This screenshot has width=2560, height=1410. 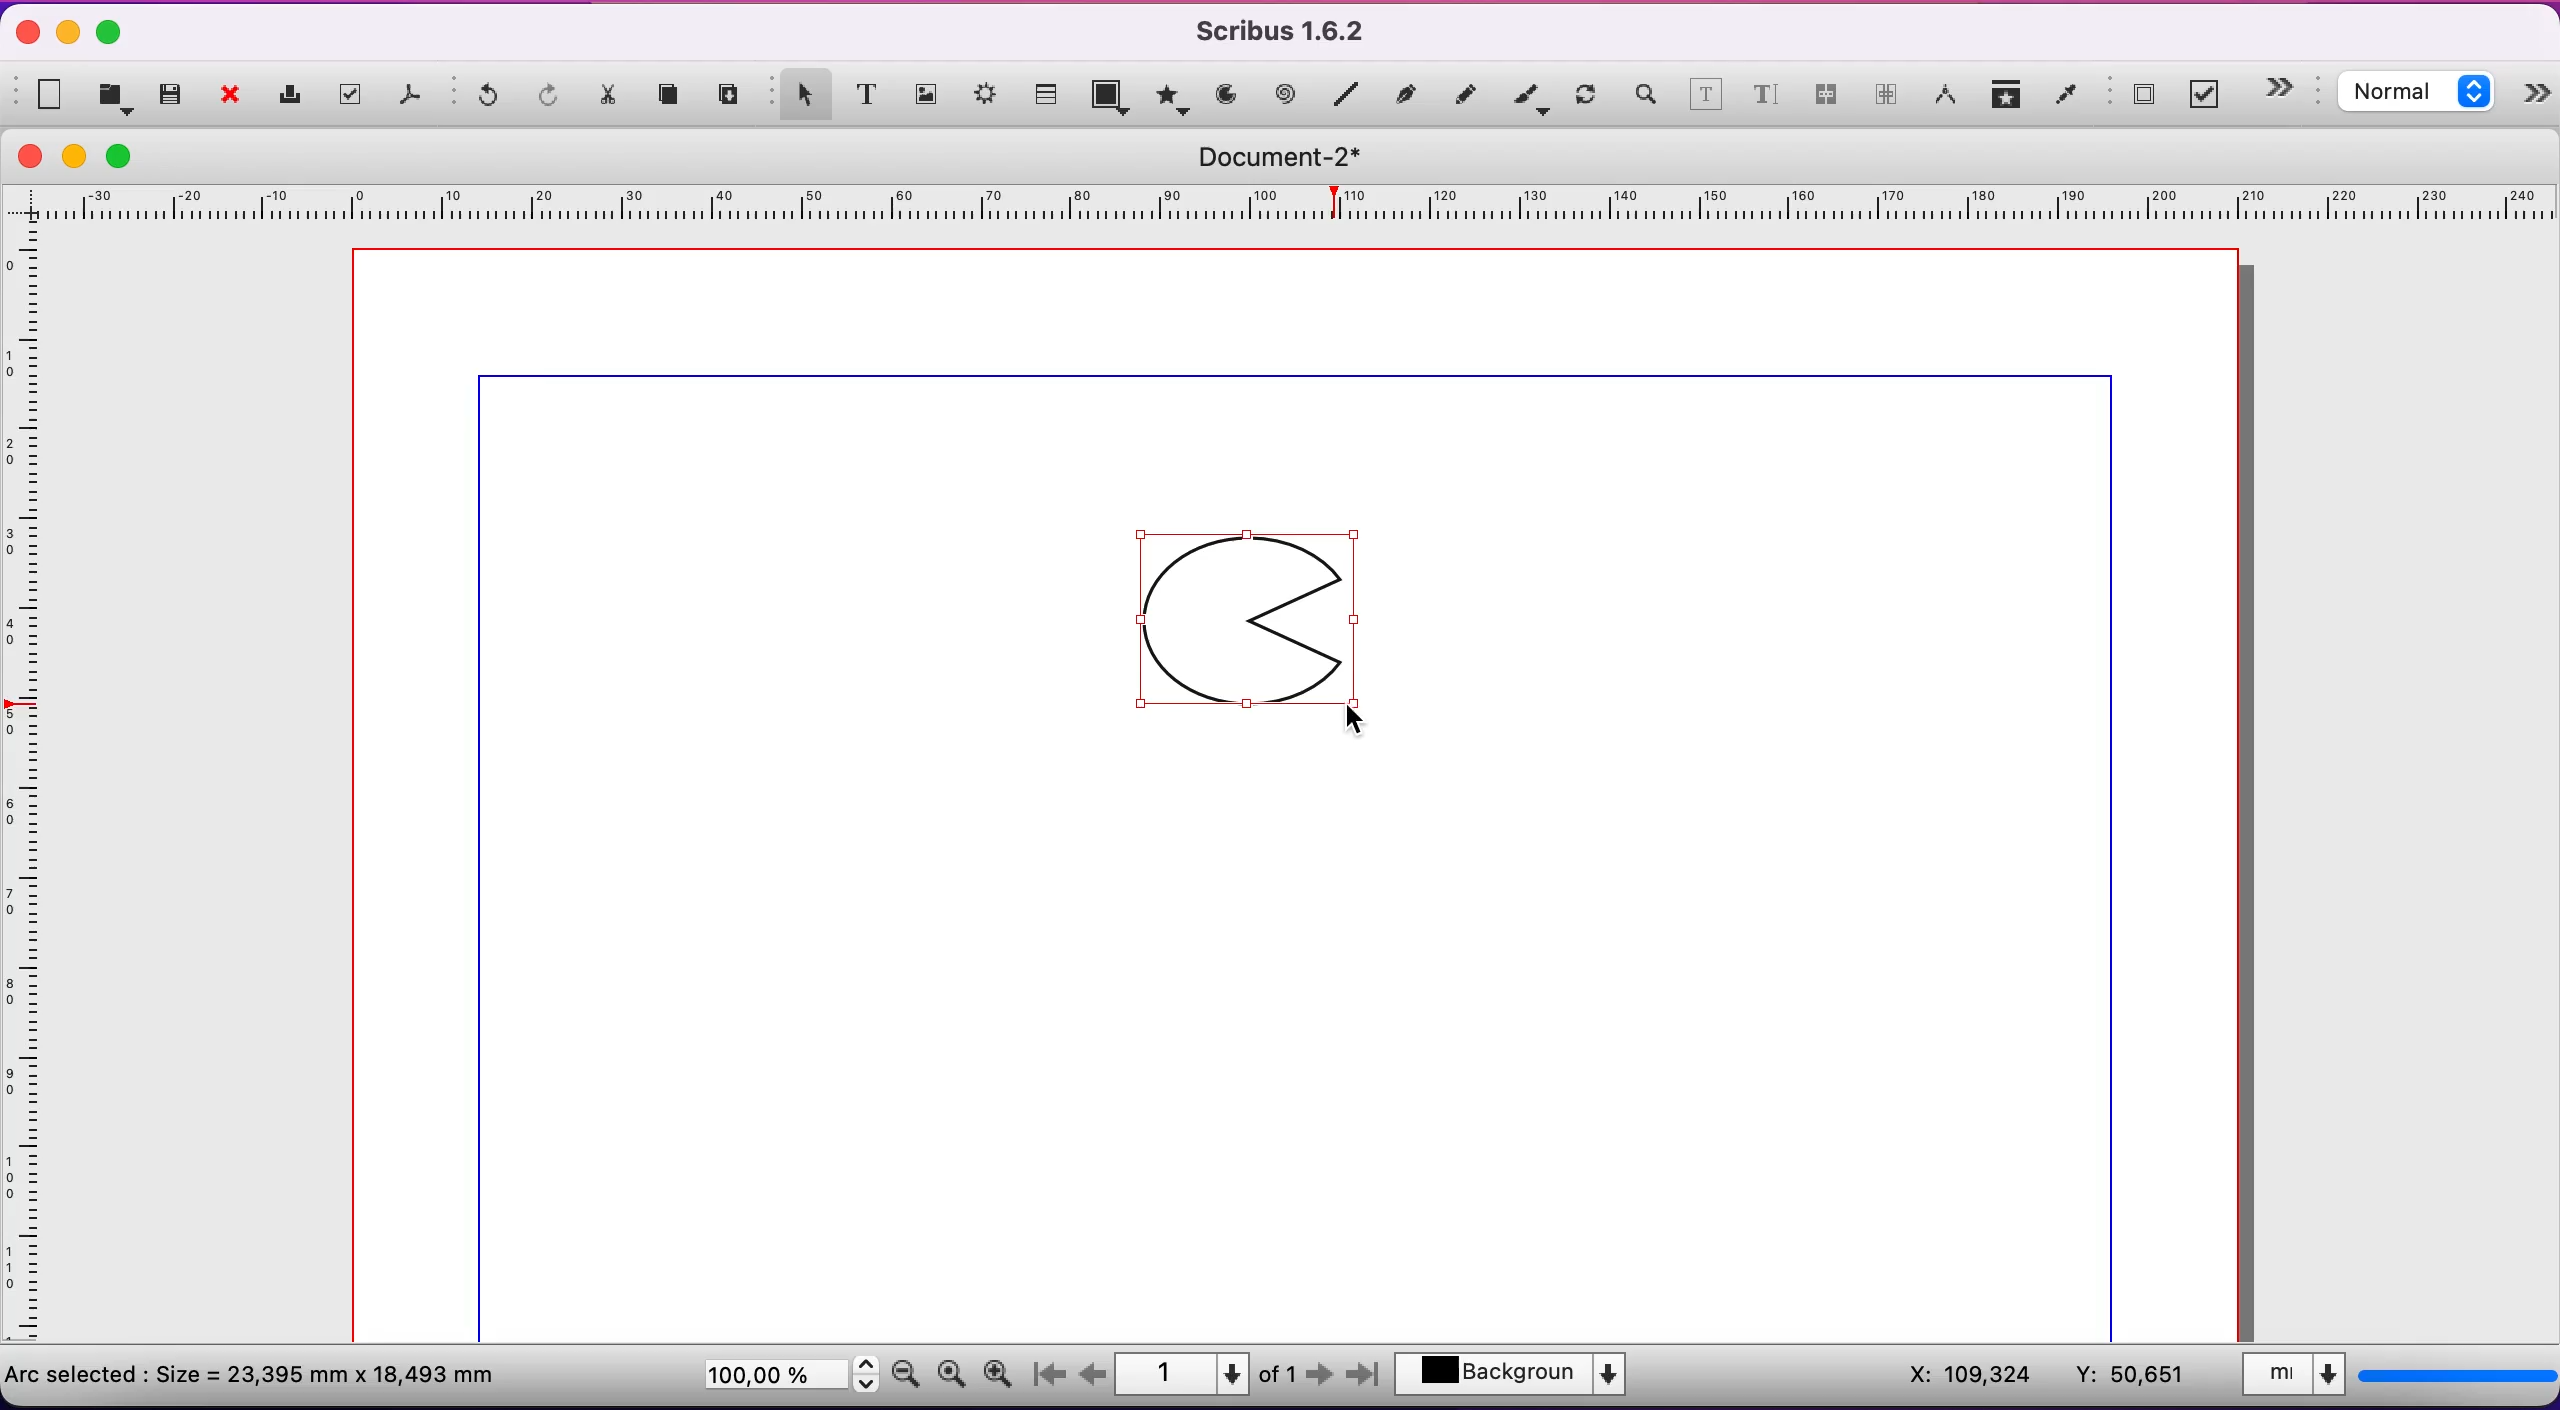 I want to click on measurements, so click(x=1946, y=97).